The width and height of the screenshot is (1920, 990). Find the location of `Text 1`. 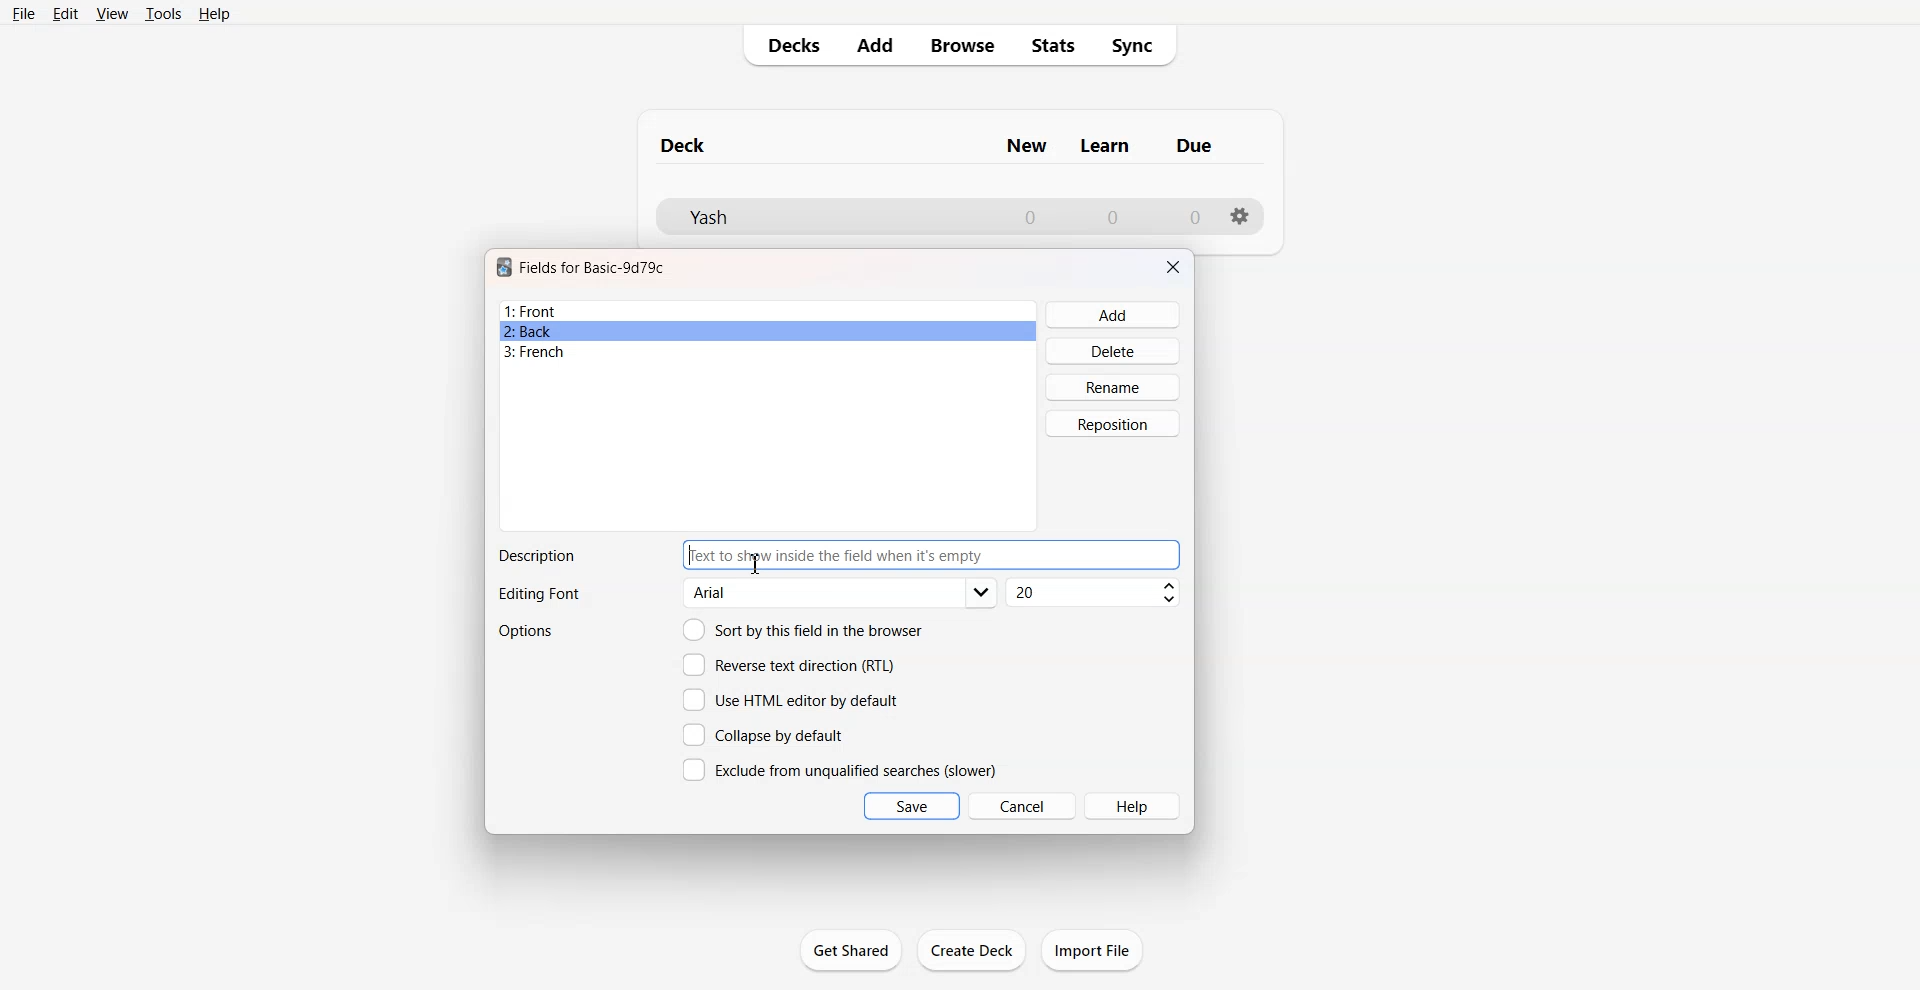

Text 1 is located at coordinates (684, 145).